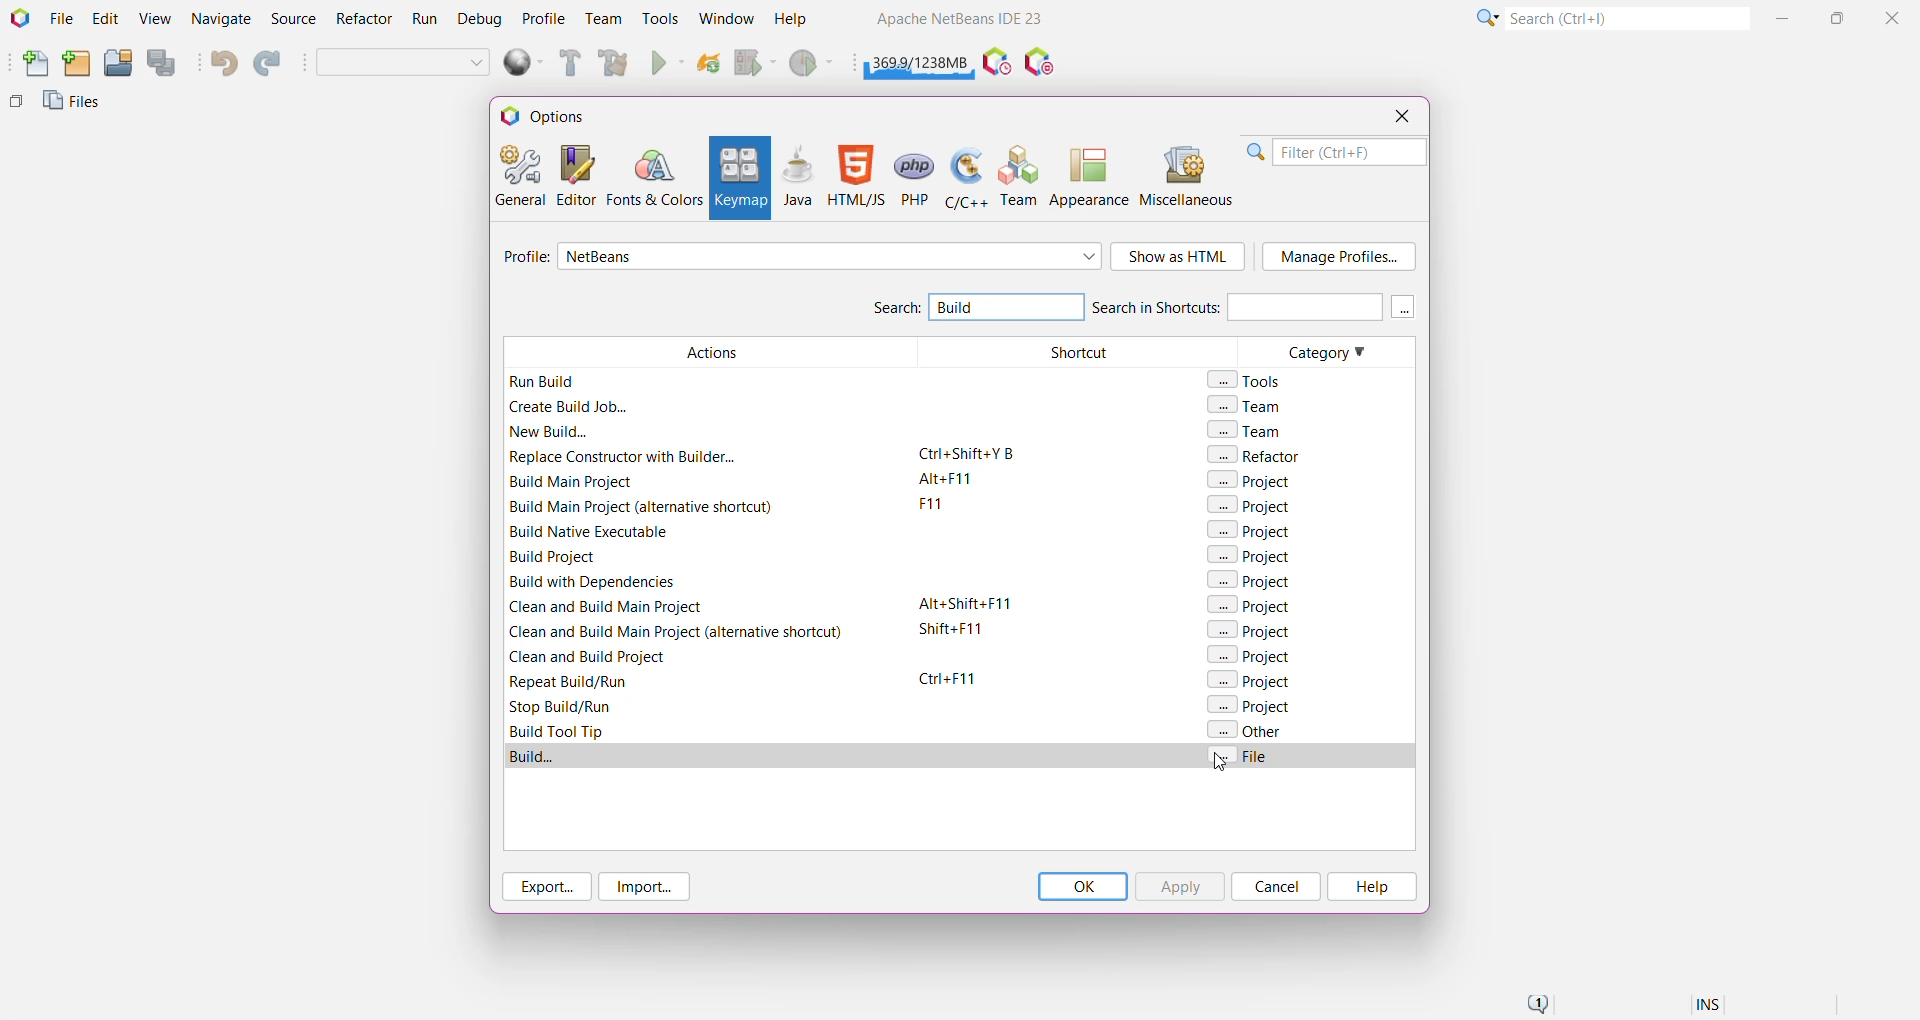 Image resolution: width=1920 pixels, height=1020 pixels. Describe the element at coordinates (1179, 258) in the screenshot. I see `Show as HTML` at that location.